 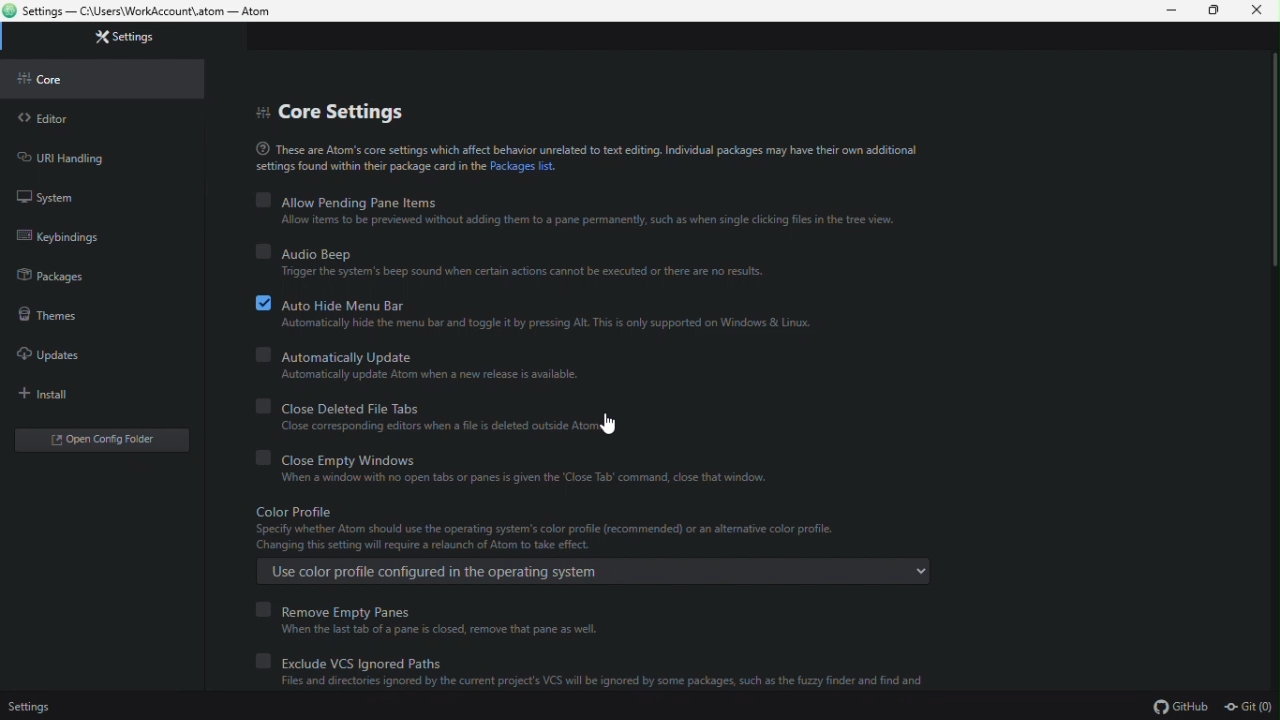 I want to click on Remove Empty panes, so click(x=338, y=606).